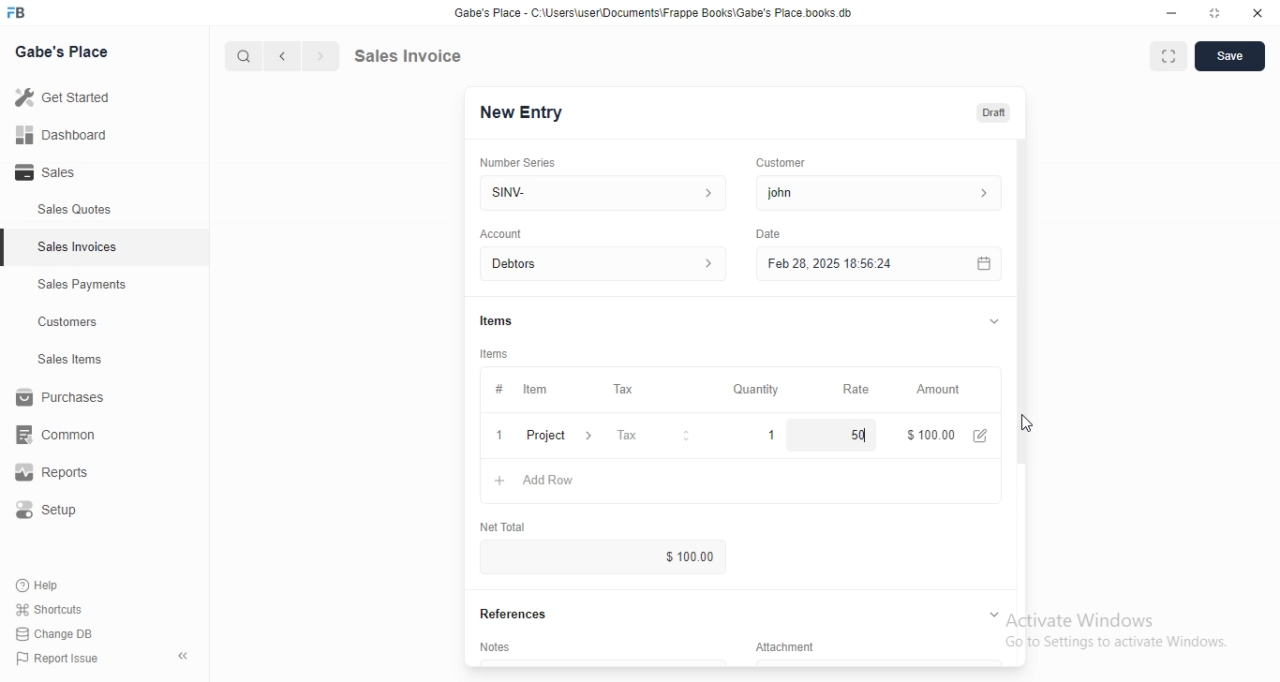 The height and width of the screenshot is (682, 1280). Describe the element at coordinates (499, 650) in the screenshot. I see `‘Notes` at that location.